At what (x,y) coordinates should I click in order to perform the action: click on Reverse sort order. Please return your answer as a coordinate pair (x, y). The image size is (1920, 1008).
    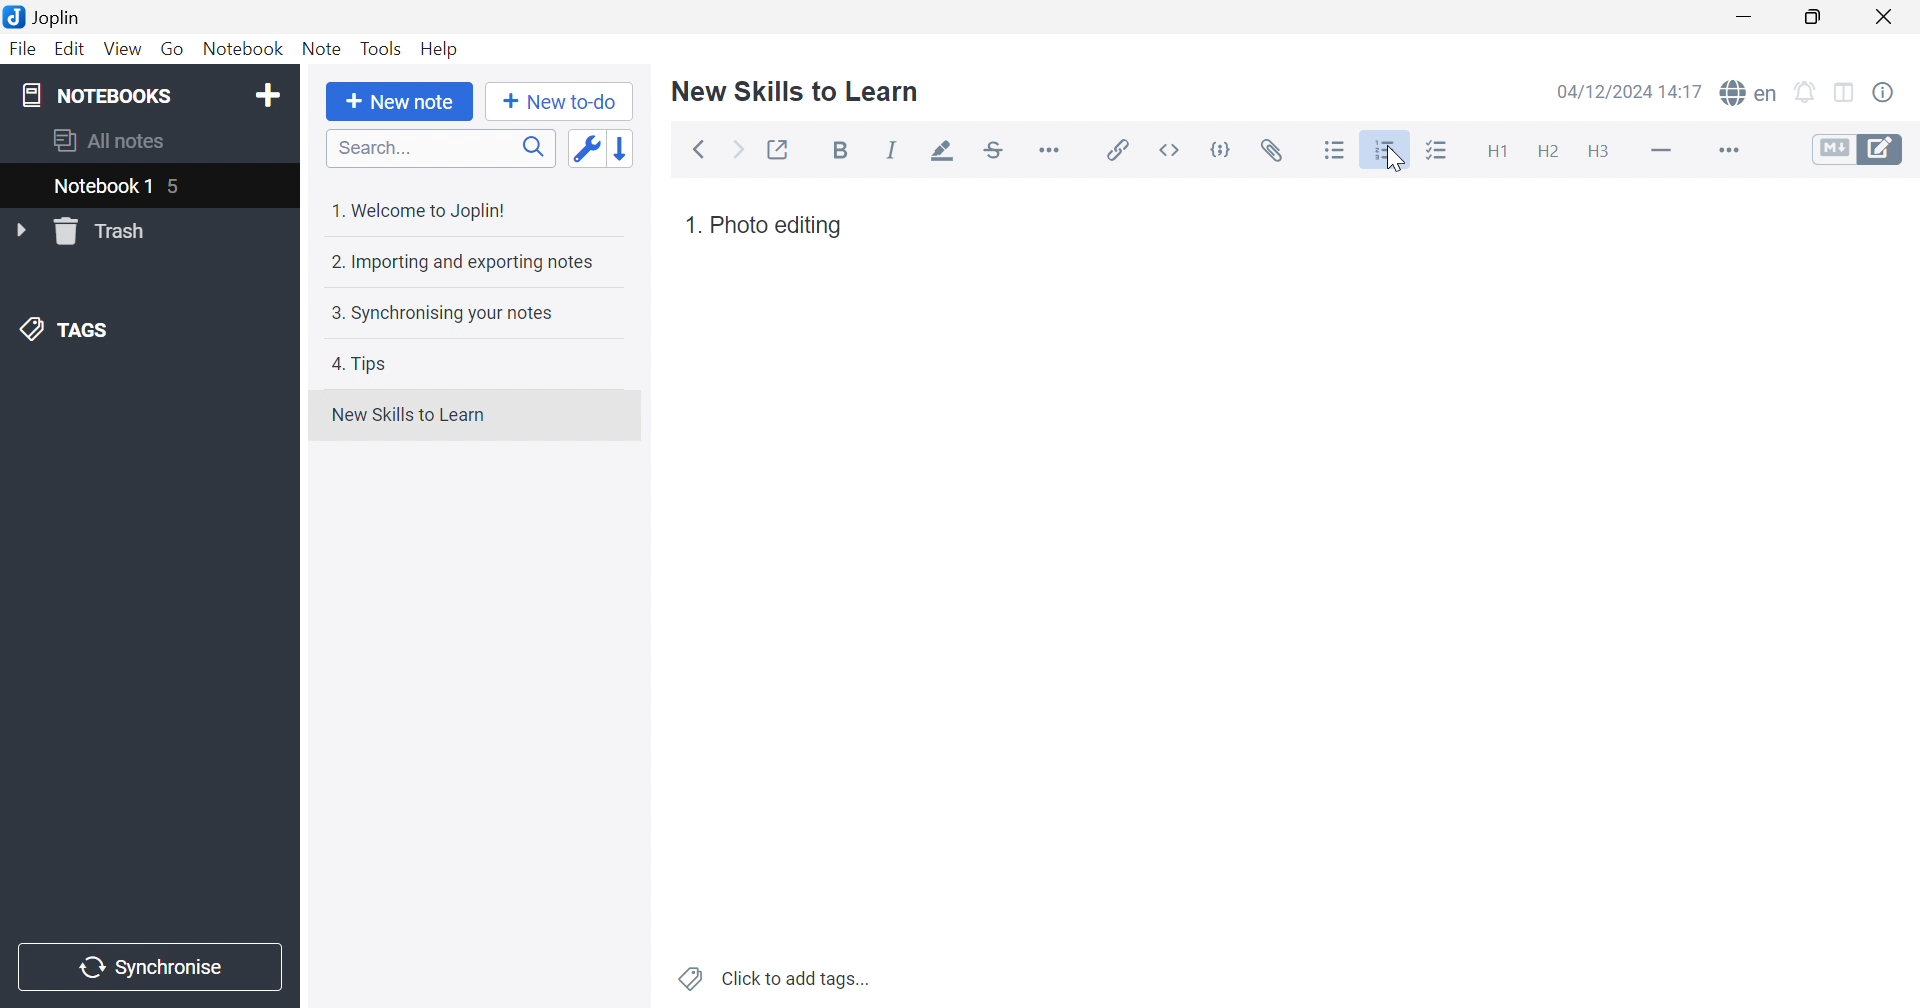
    Looking at the image, I should click on (625, 148).